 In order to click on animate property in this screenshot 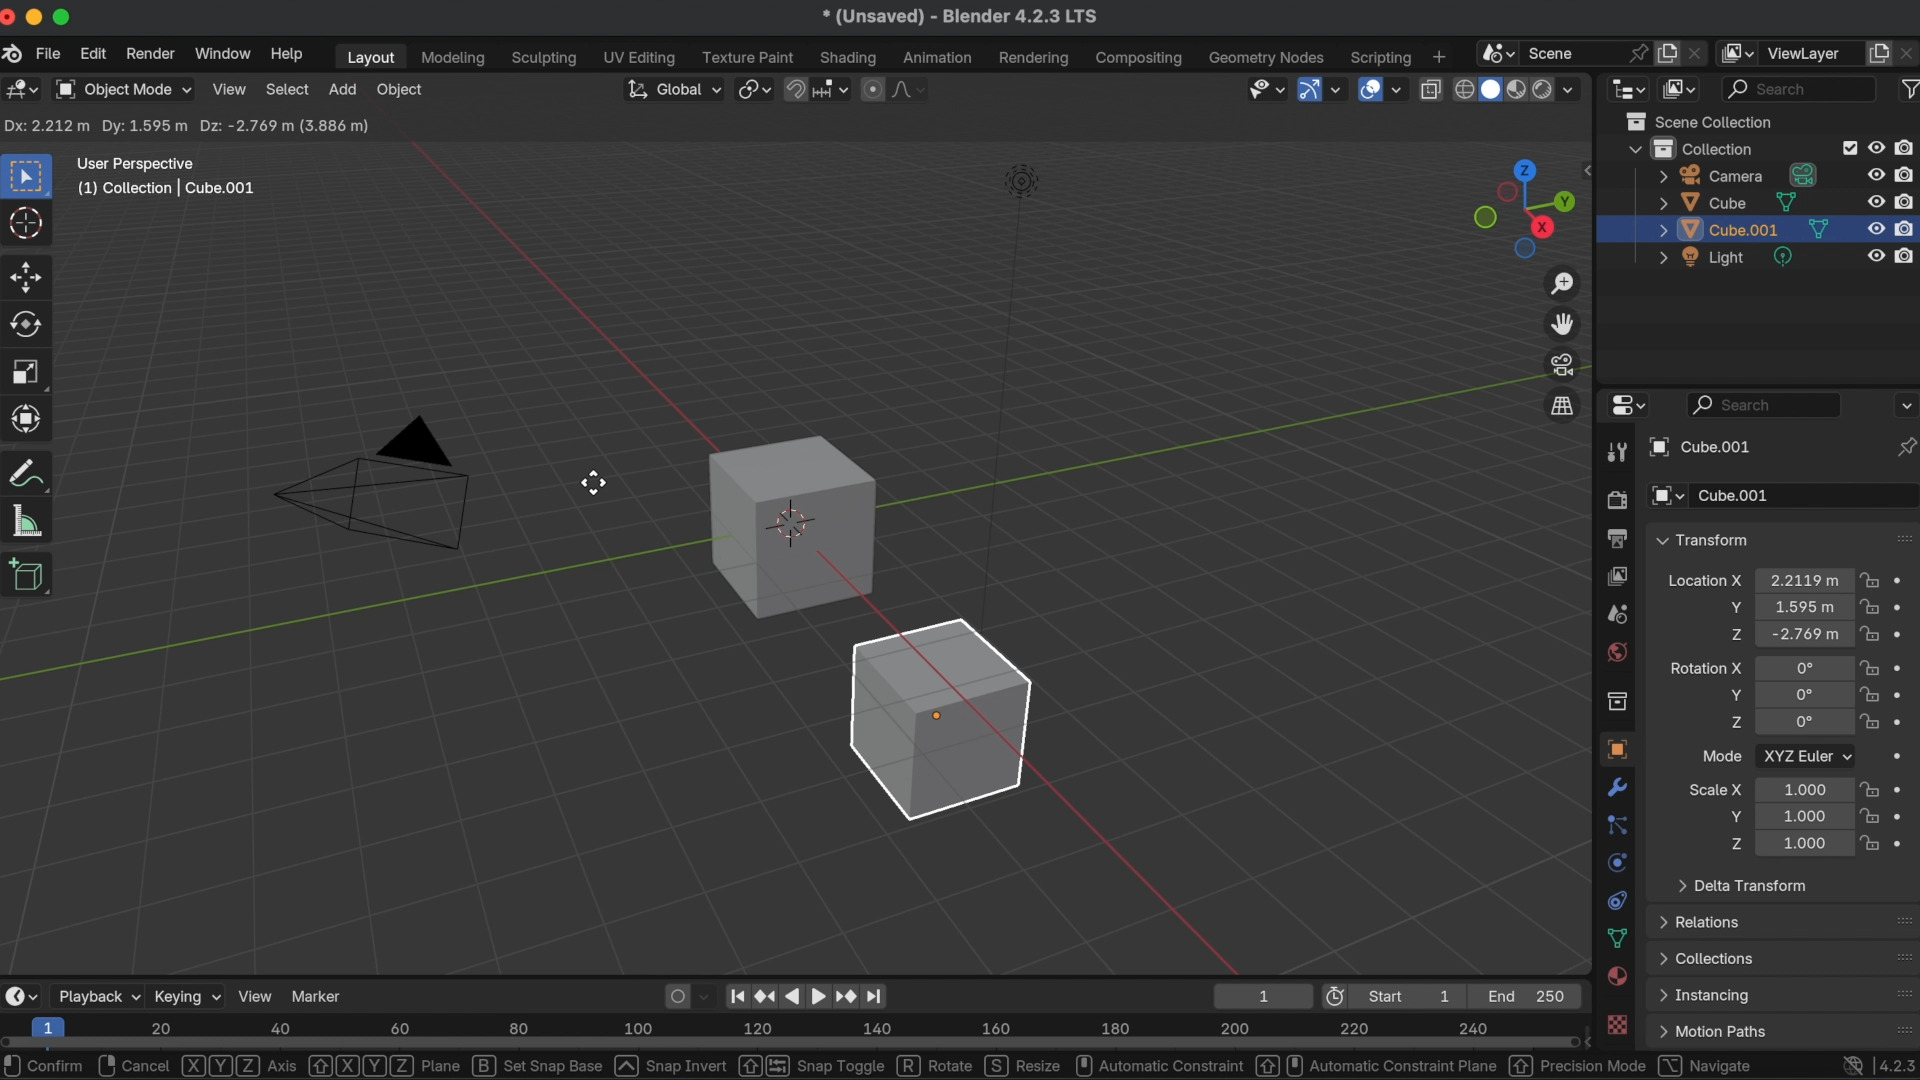, I will do `click(1907, 722)`.